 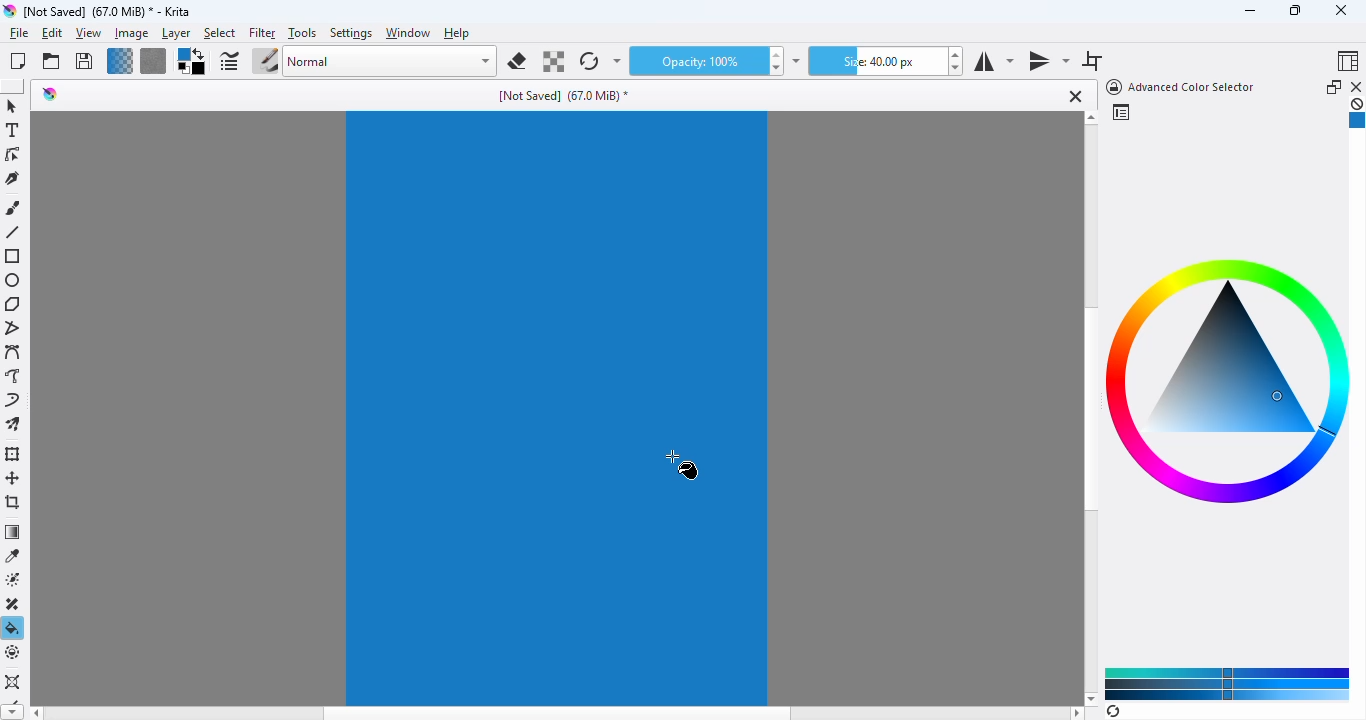 I want to click on edit brush settings, so click(x=228, y=61).